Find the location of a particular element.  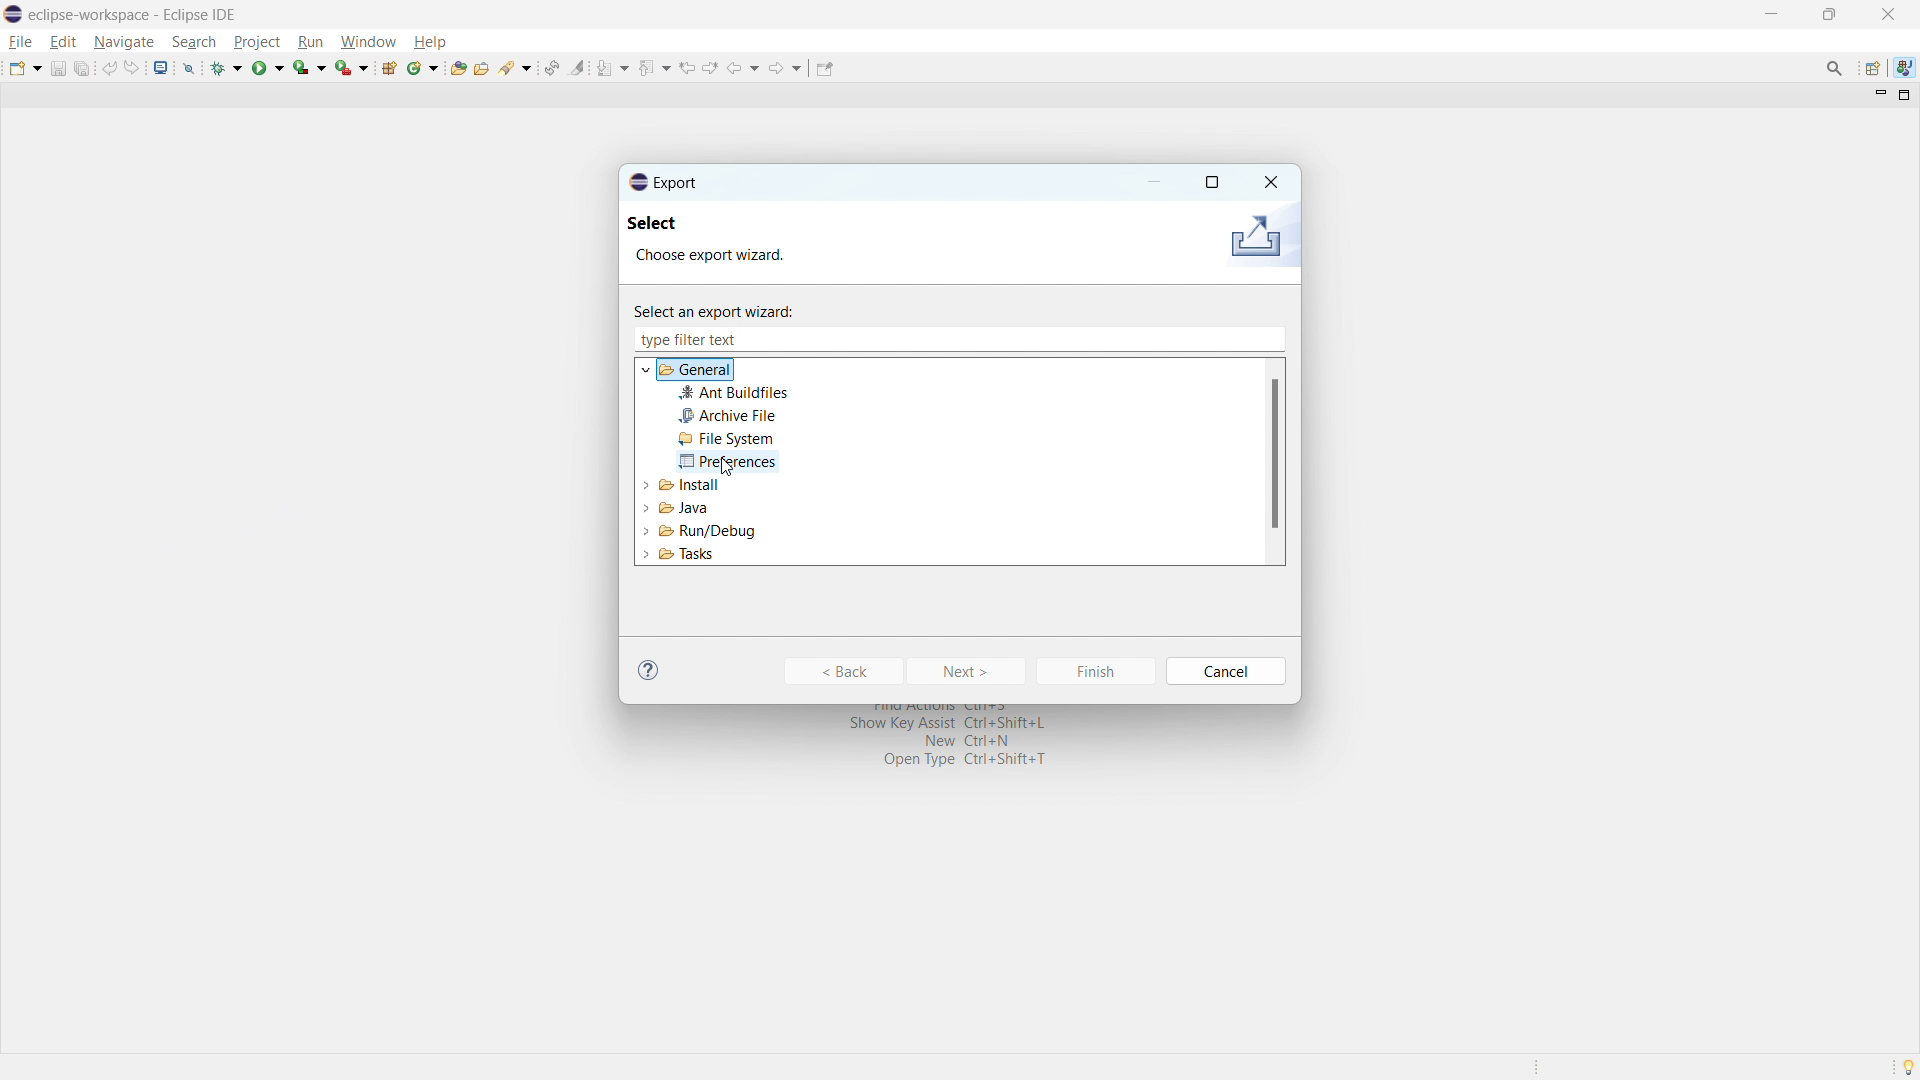

toggle ant mark occurances is located at coordinates (578, 67).